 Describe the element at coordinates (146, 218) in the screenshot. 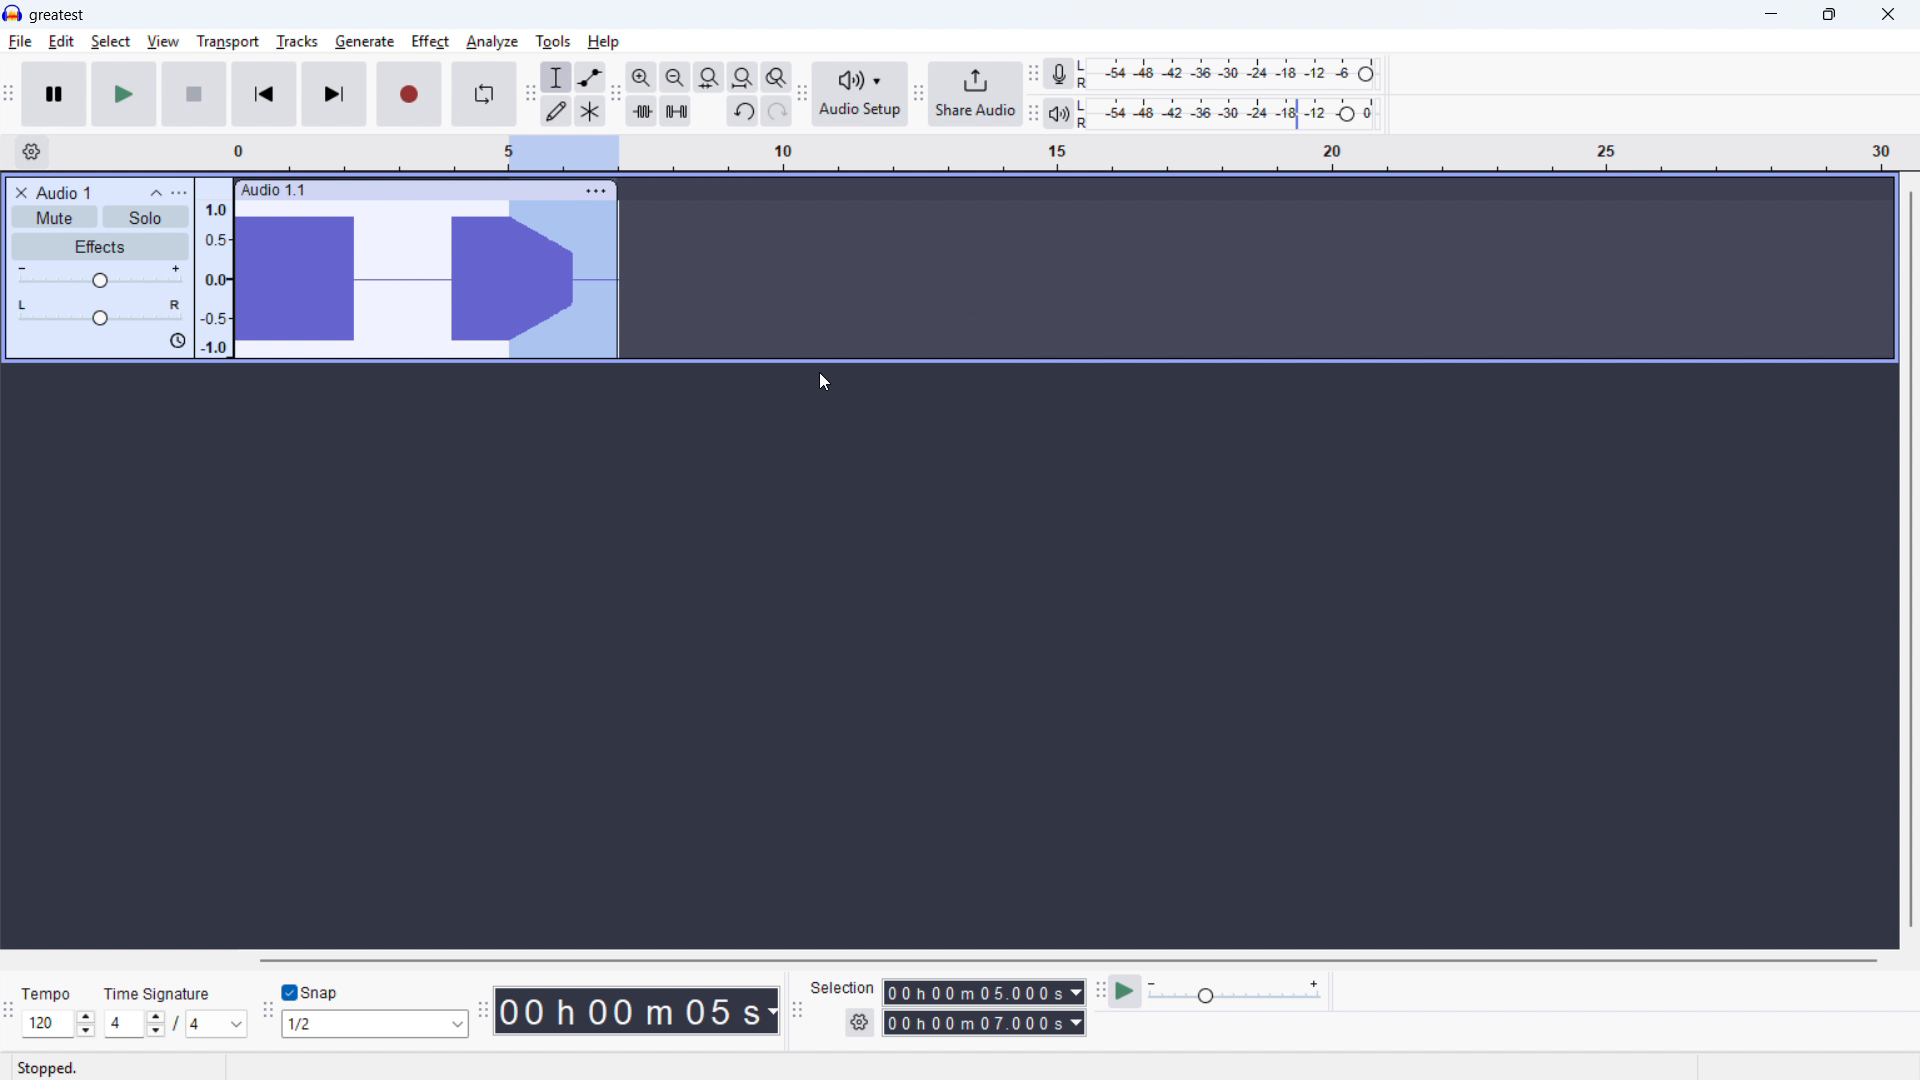

I see `Solo ` at that location.